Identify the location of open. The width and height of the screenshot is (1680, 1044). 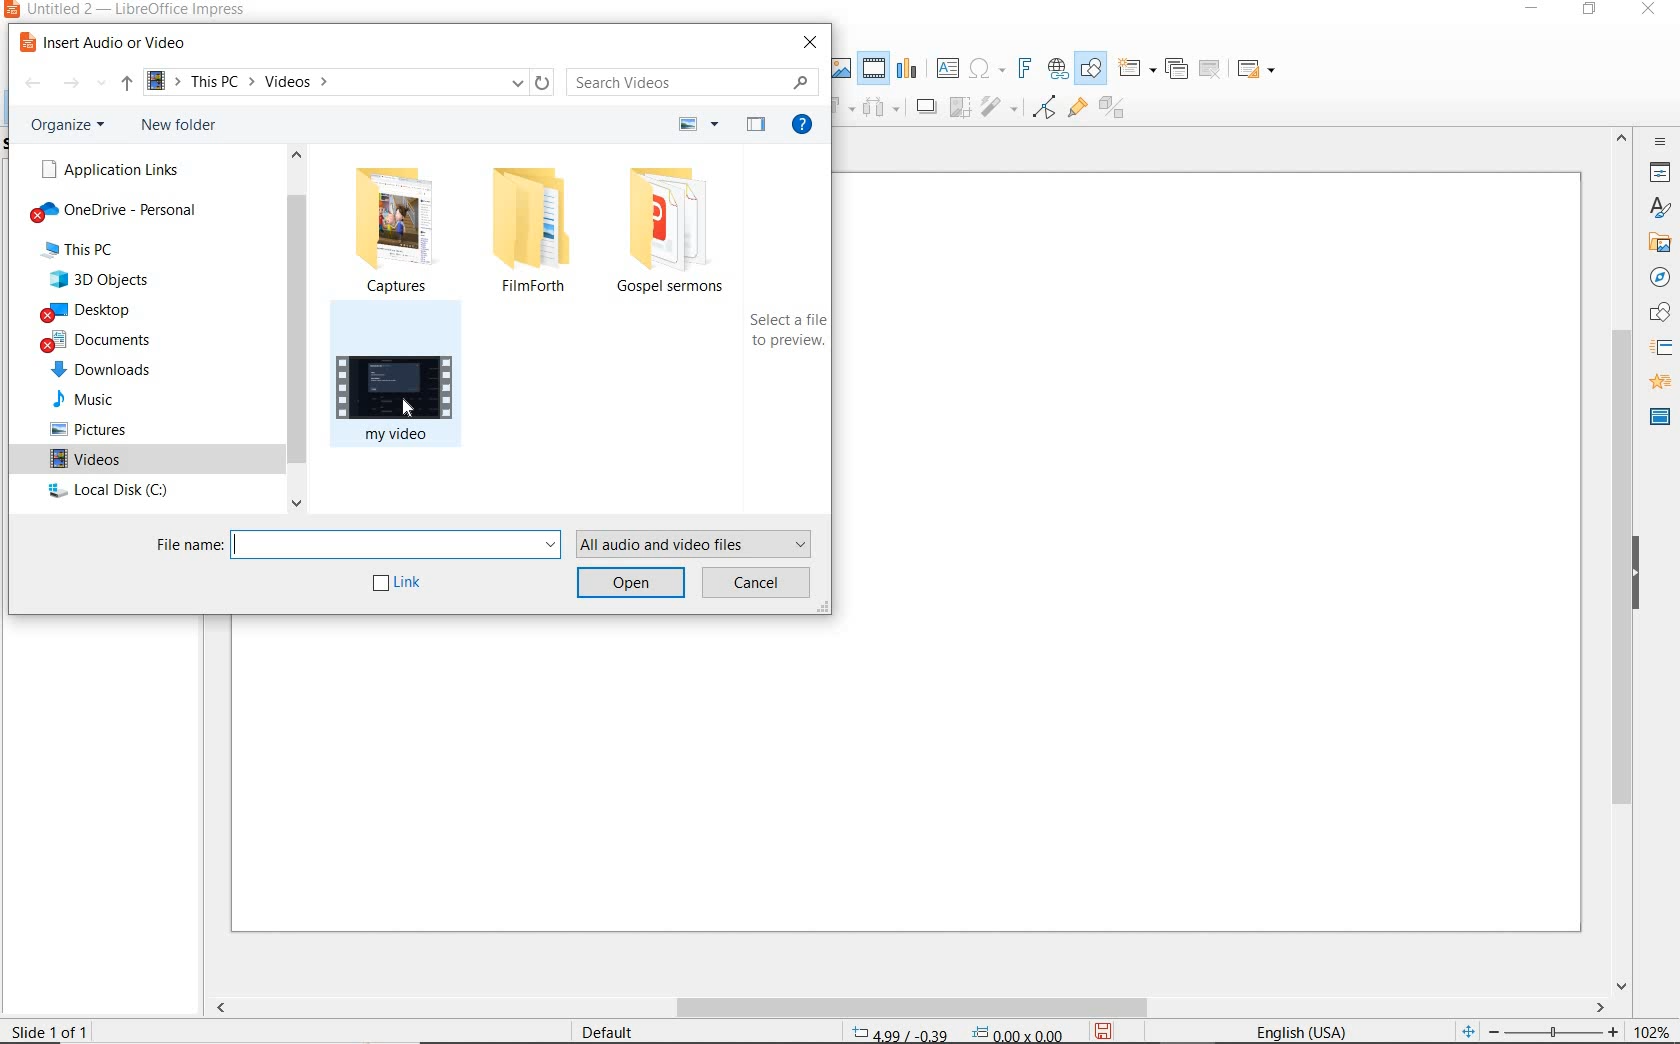
(630, 585).